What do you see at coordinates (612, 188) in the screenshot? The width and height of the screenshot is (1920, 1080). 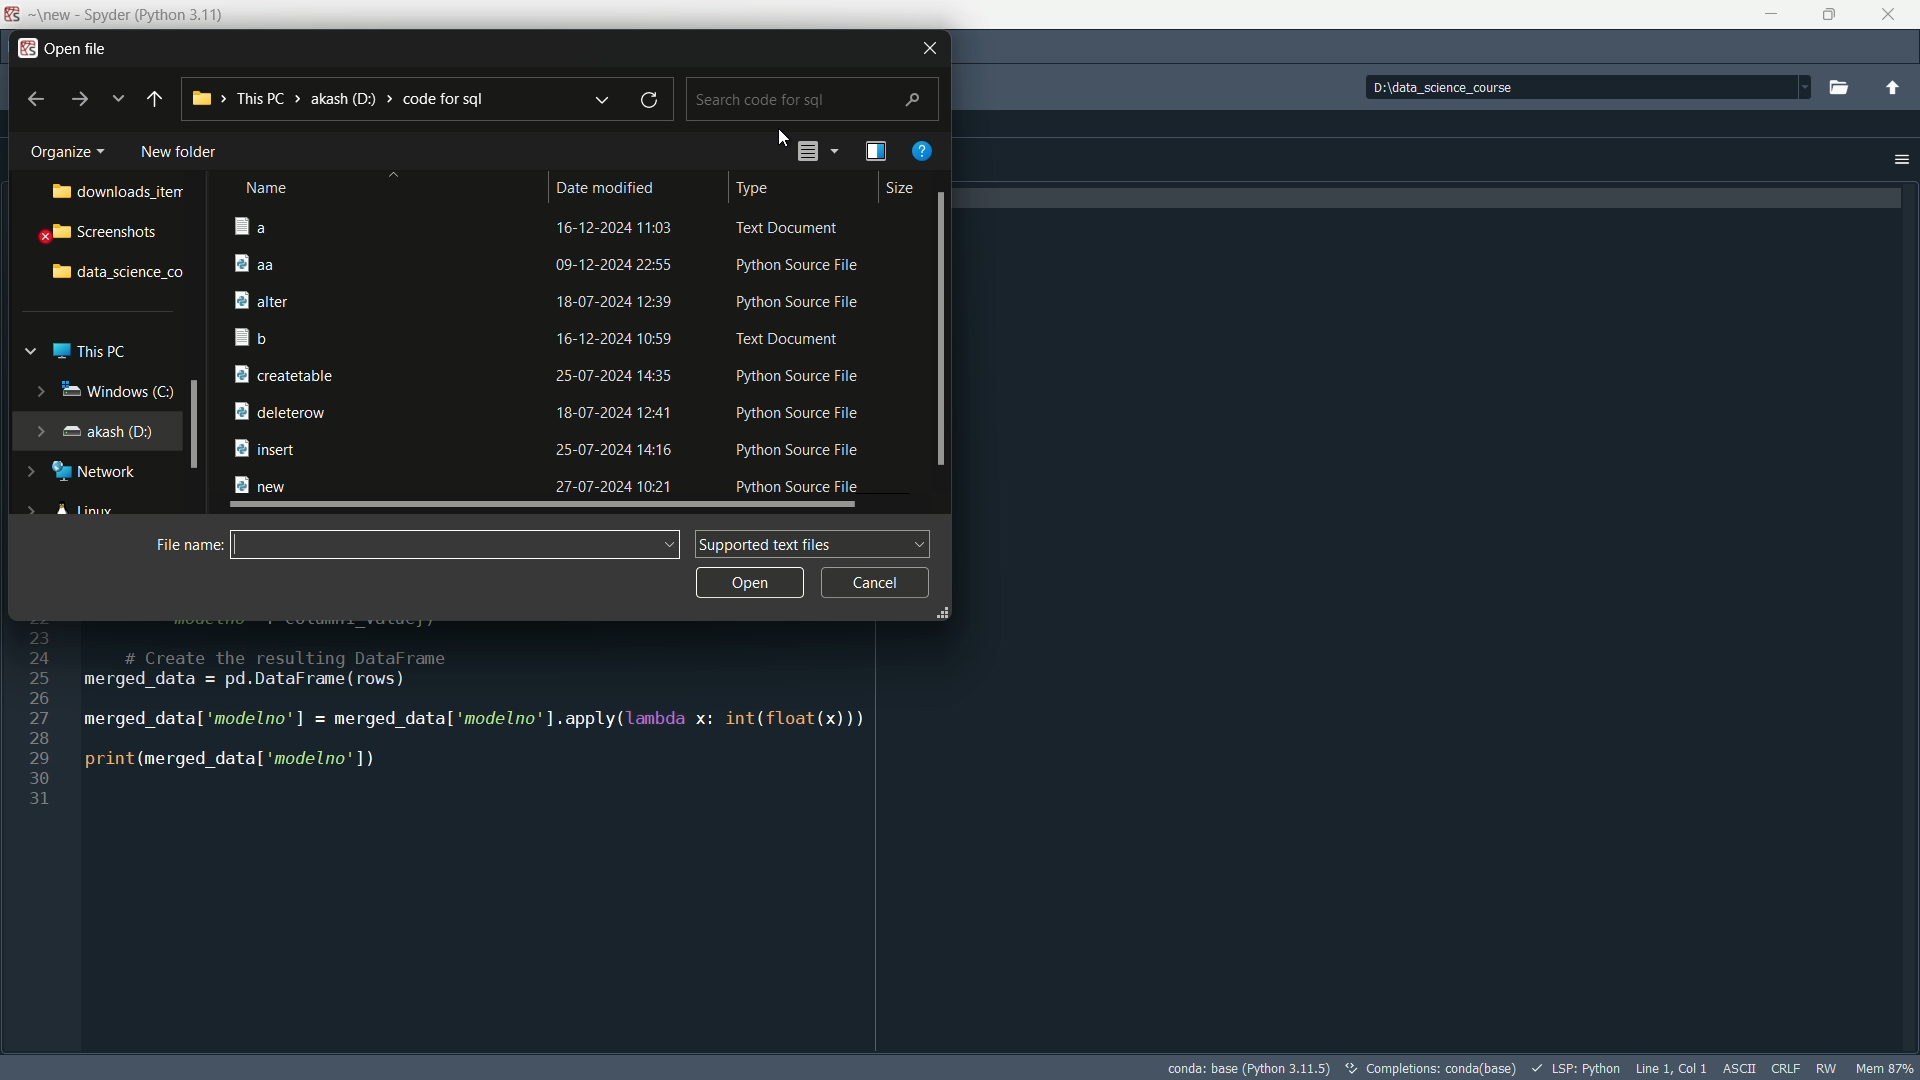 I see `Date modified` at bounding box center [612, 188].